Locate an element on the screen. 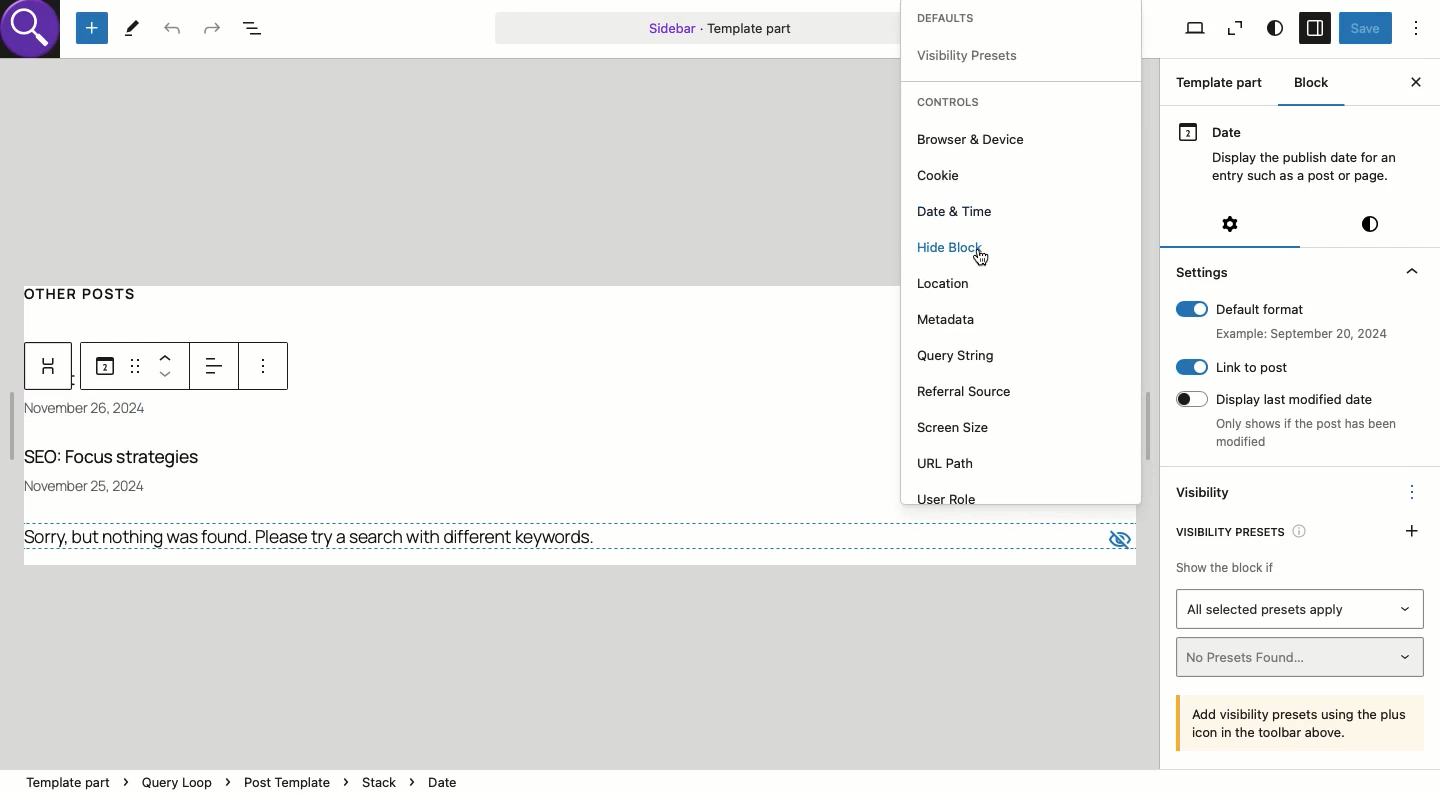 The width and height of the screenshot is (1440, 794). Template part is located at coordinates (1224, 85).